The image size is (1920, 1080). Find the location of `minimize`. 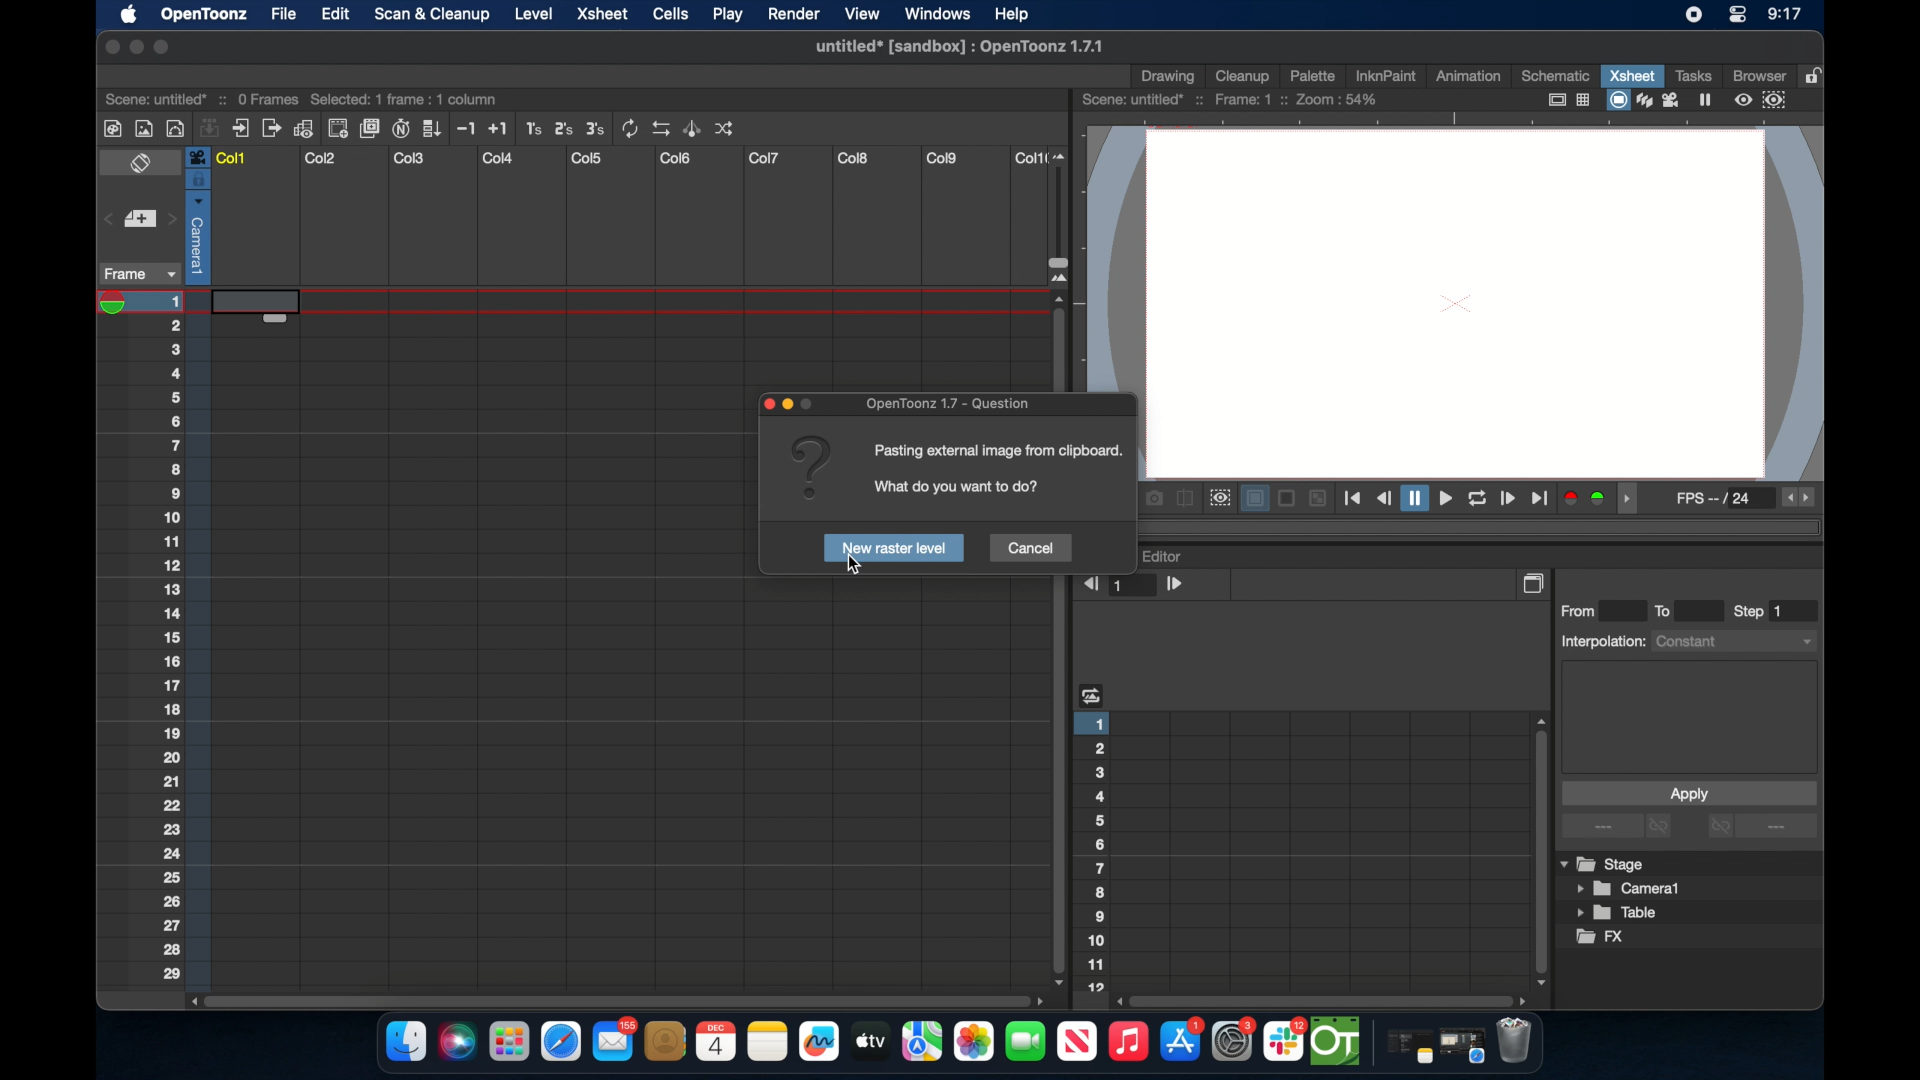

minimize is located at coordinates (134, 47).